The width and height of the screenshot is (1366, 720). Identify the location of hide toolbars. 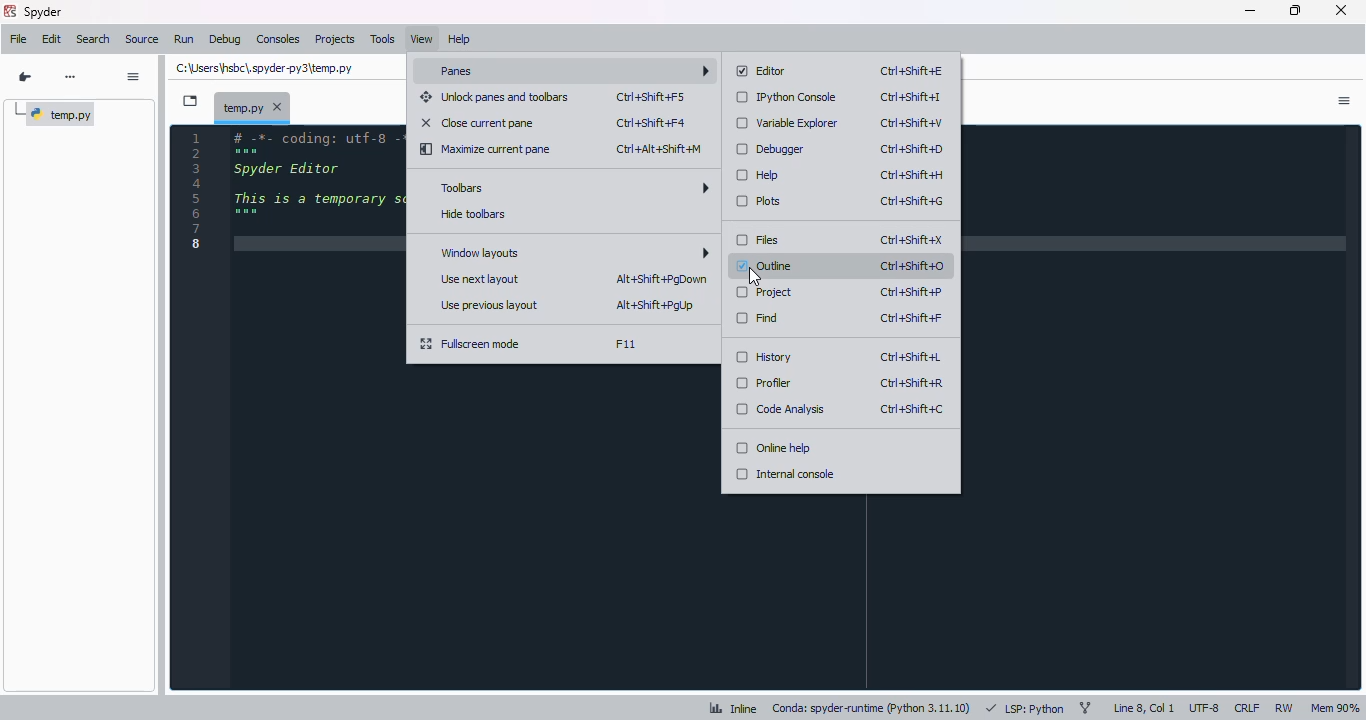
(474, 214).